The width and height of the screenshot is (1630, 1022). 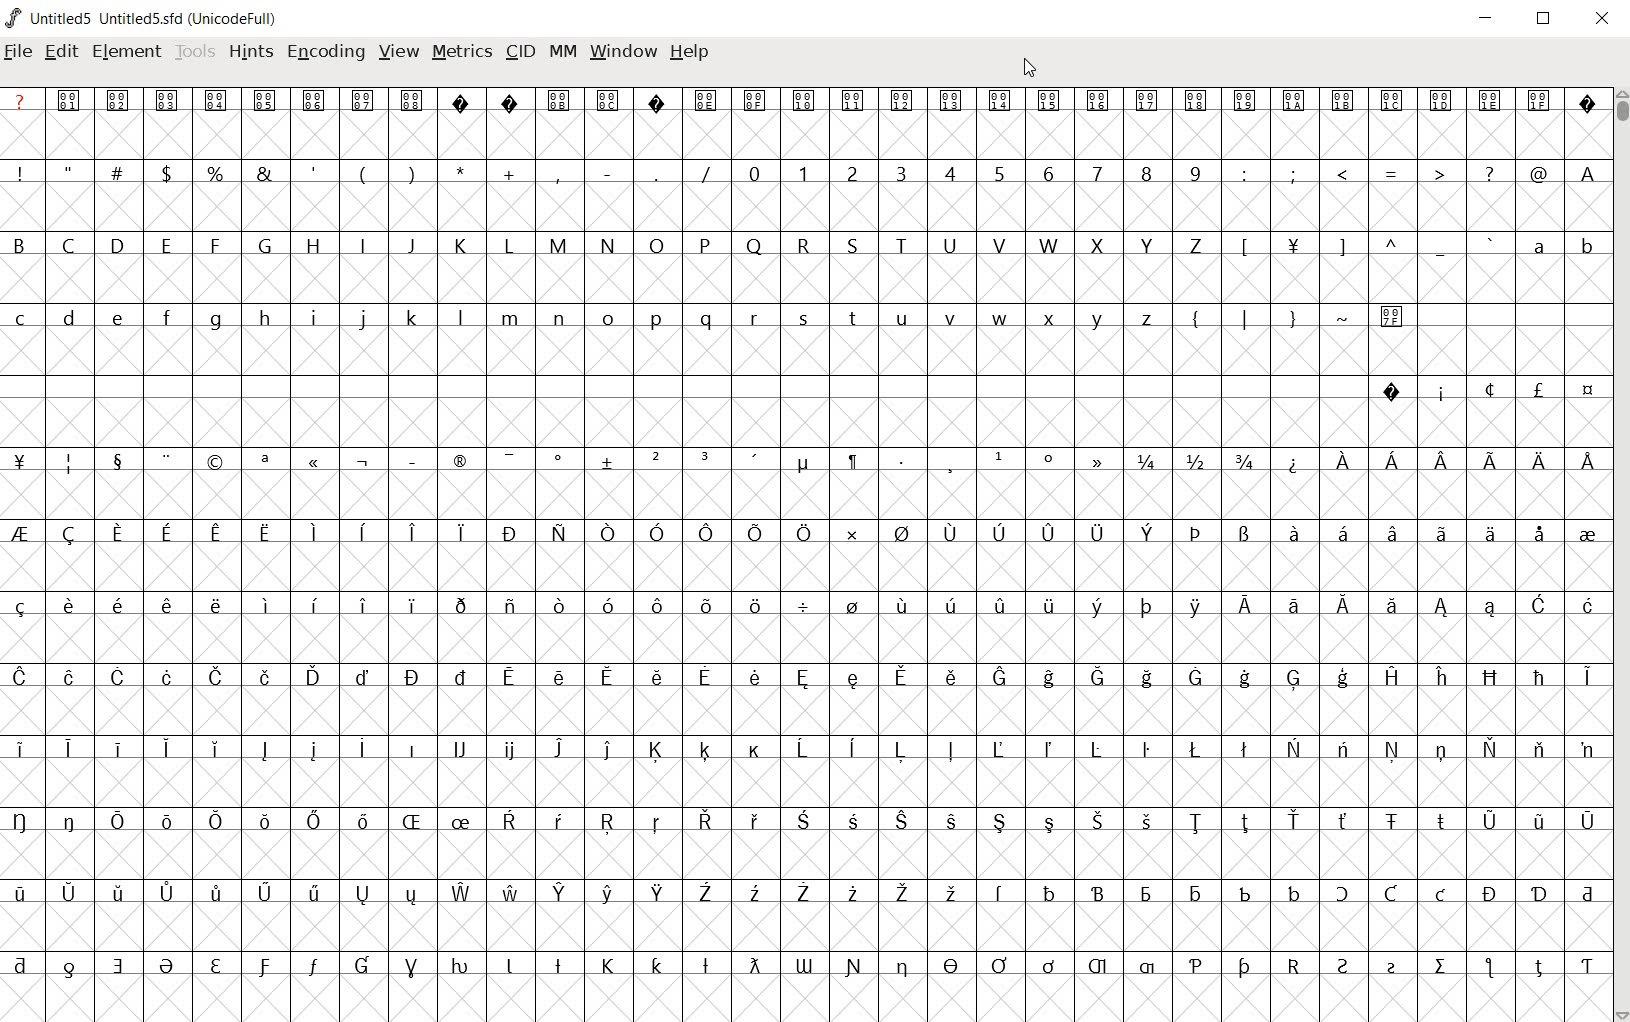 What do you see at coordinates (1293, 175) in the screenshot?
I see `;` at bounding box center [1293, 175].